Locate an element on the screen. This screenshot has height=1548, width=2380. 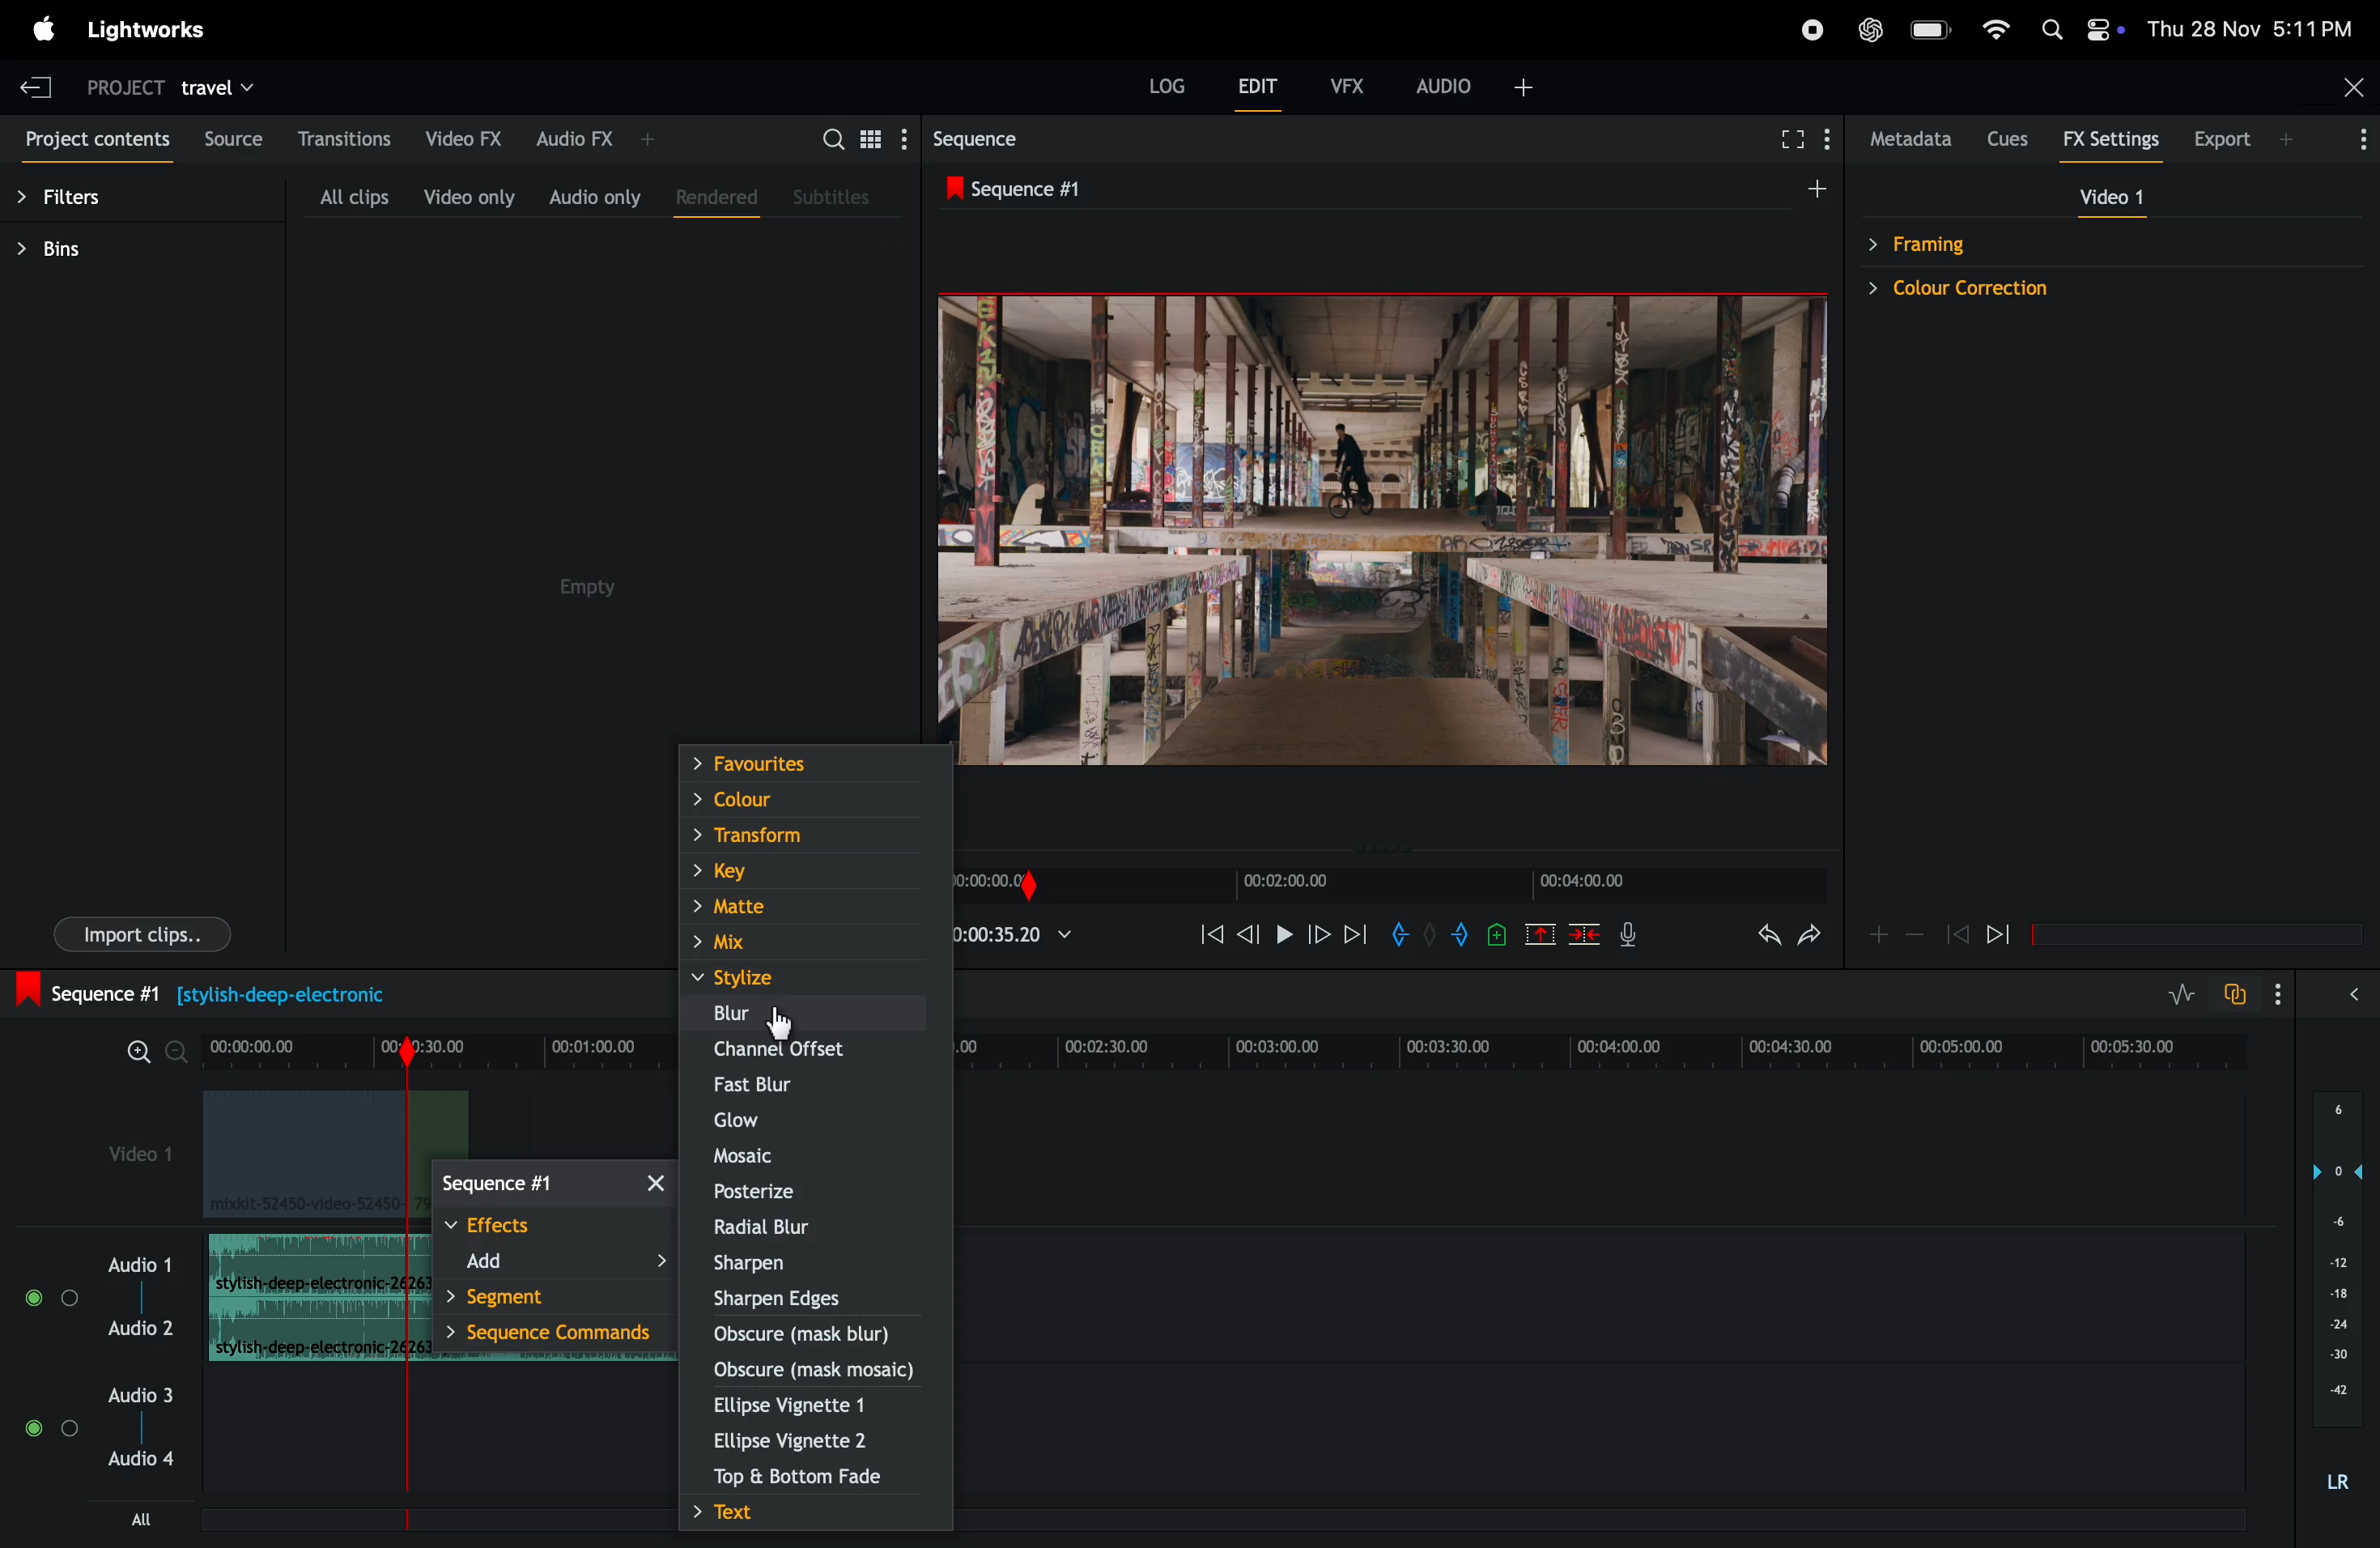
show menu is located at coordinates (1833, 135).